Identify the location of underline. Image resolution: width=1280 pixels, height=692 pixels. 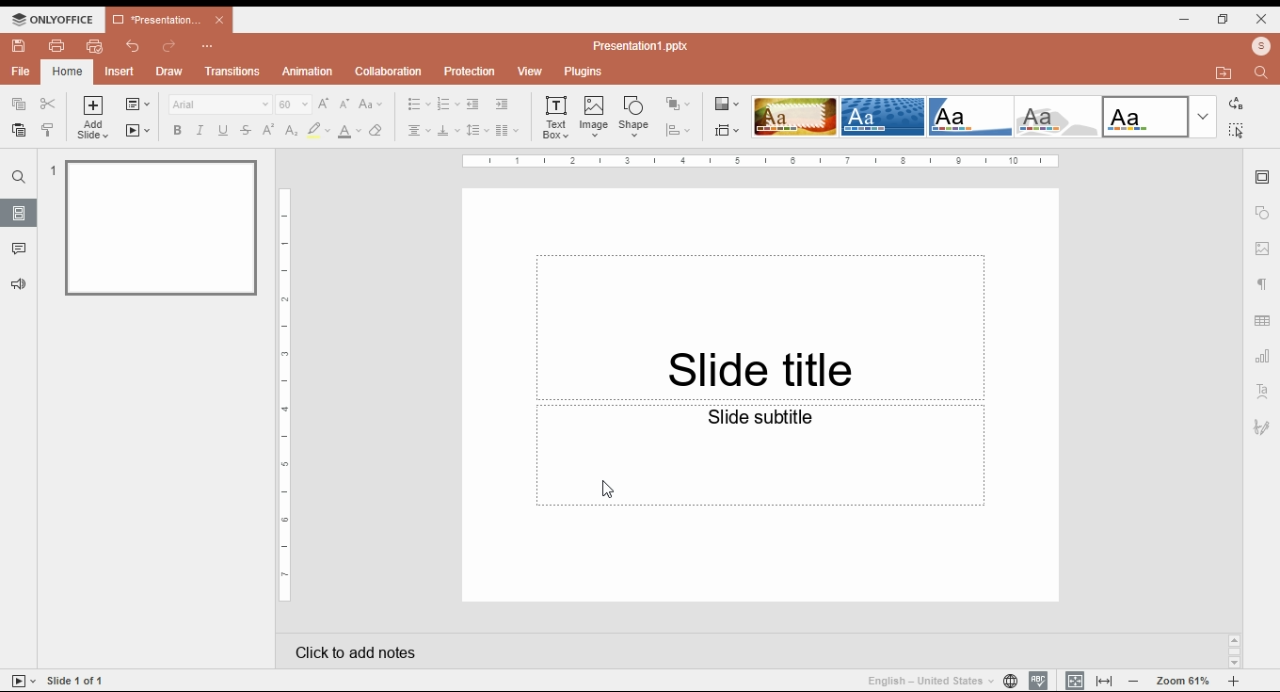
(222, 130).